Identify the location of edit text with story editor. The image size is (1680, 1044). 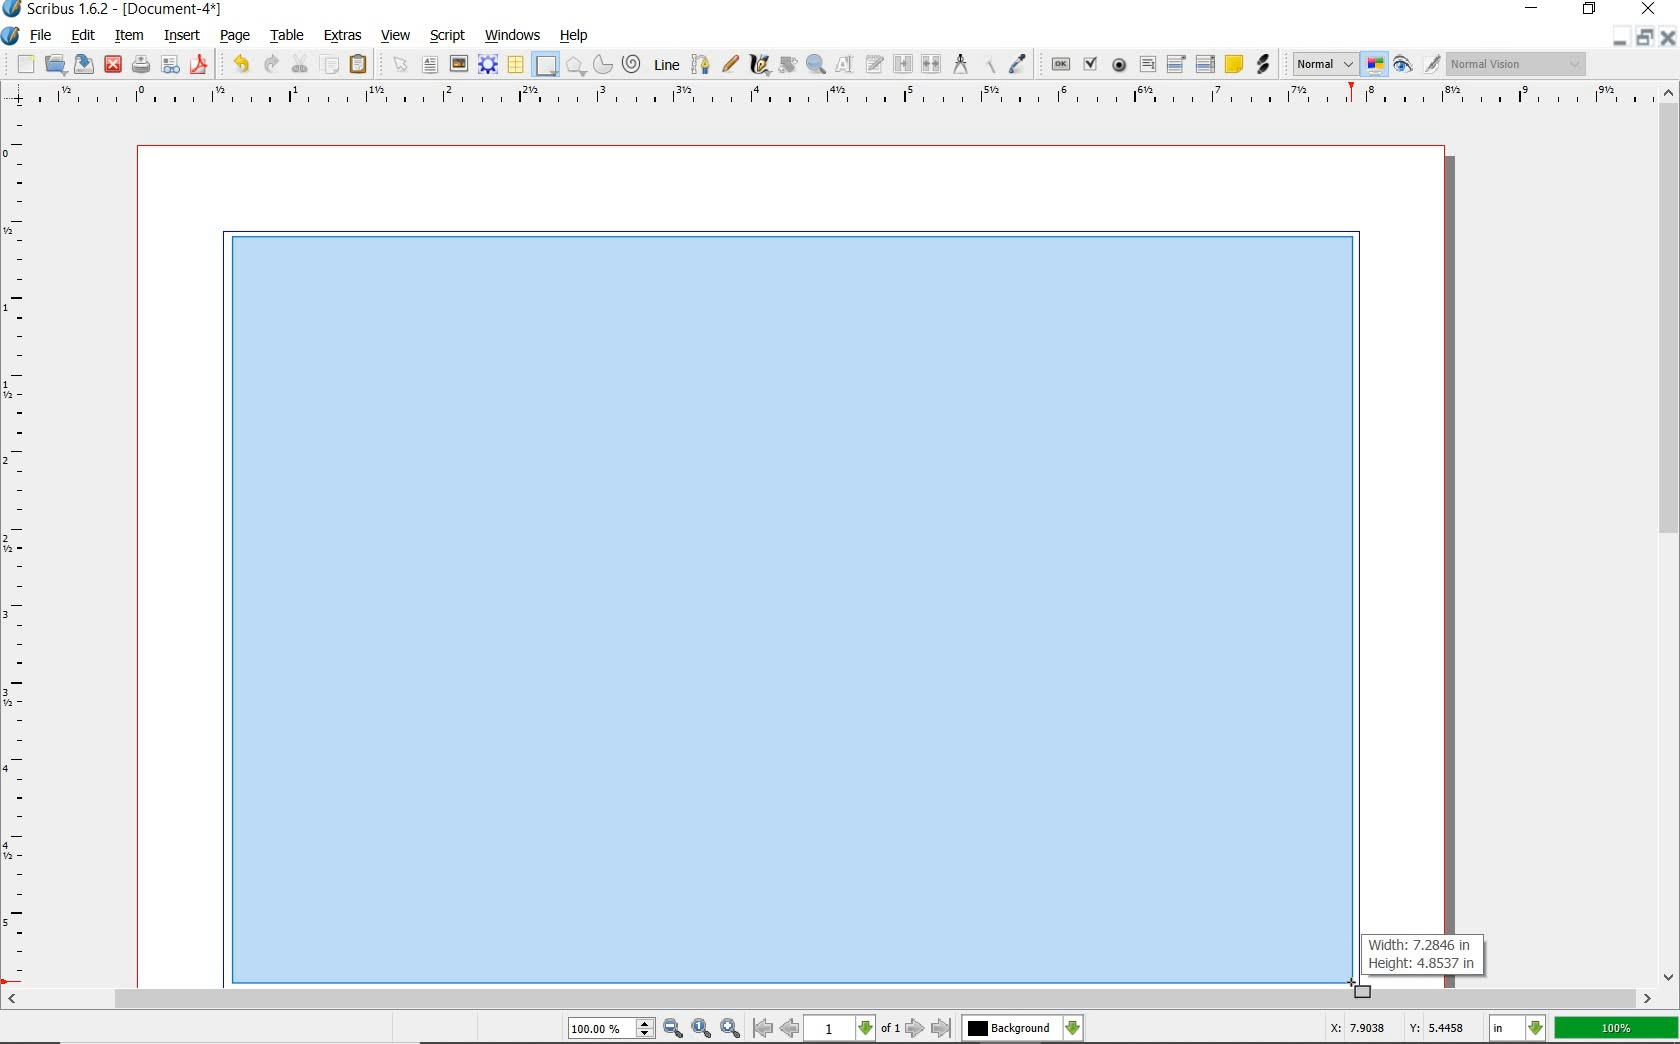
(873, 65).